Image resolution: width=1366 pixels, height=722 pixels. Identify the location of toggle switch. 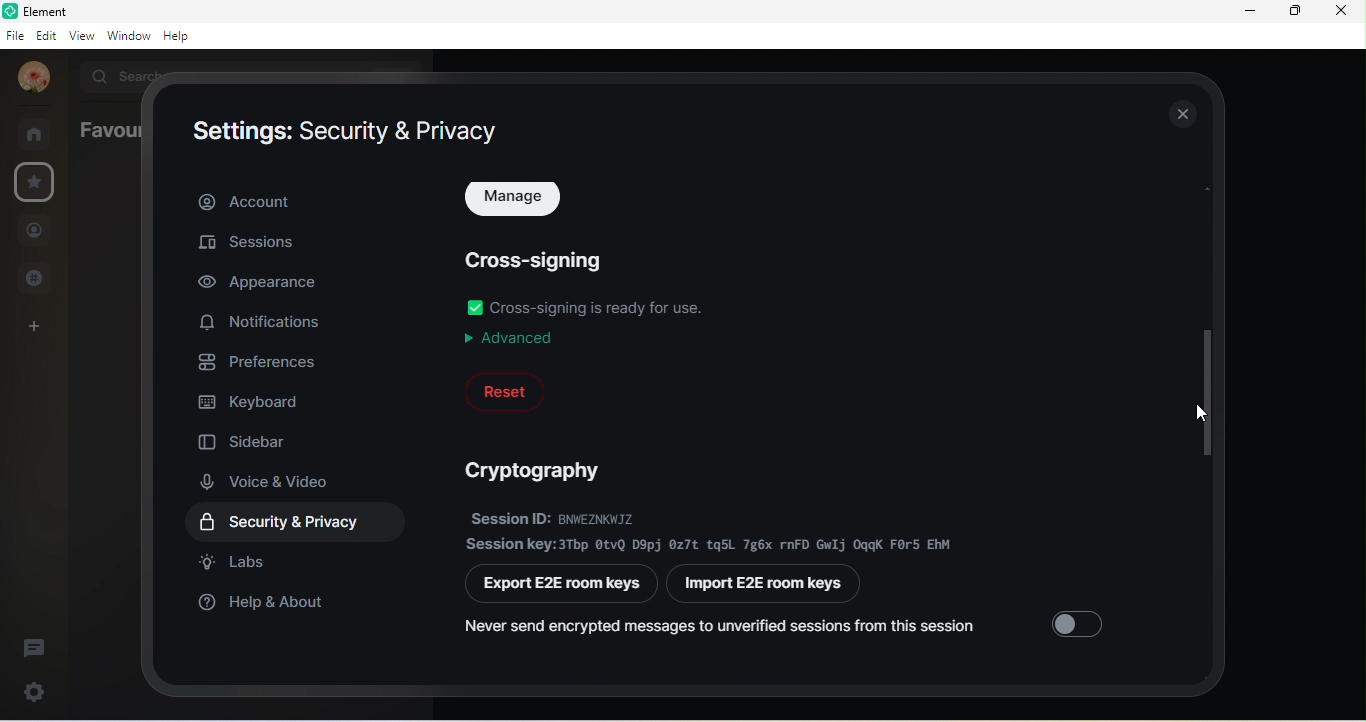
(475, 307).